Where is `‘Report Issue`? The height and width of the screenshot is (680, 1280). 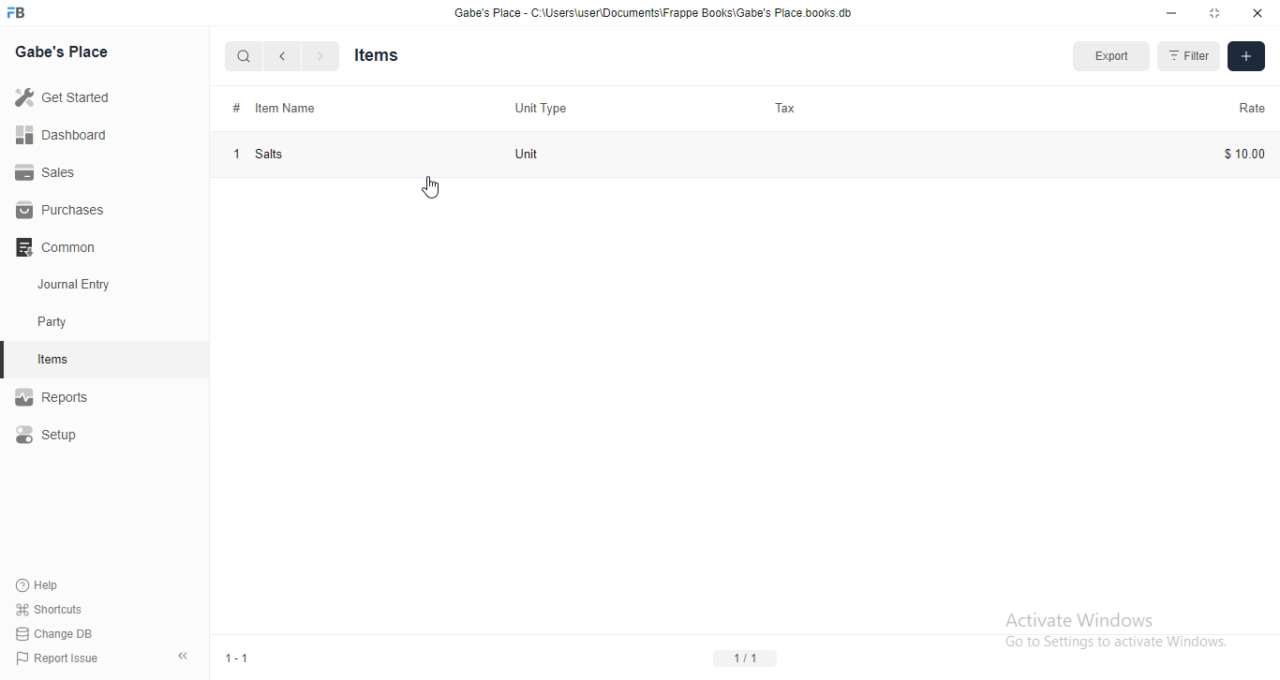
‘Report Issue is located at coordinates (61, 658).